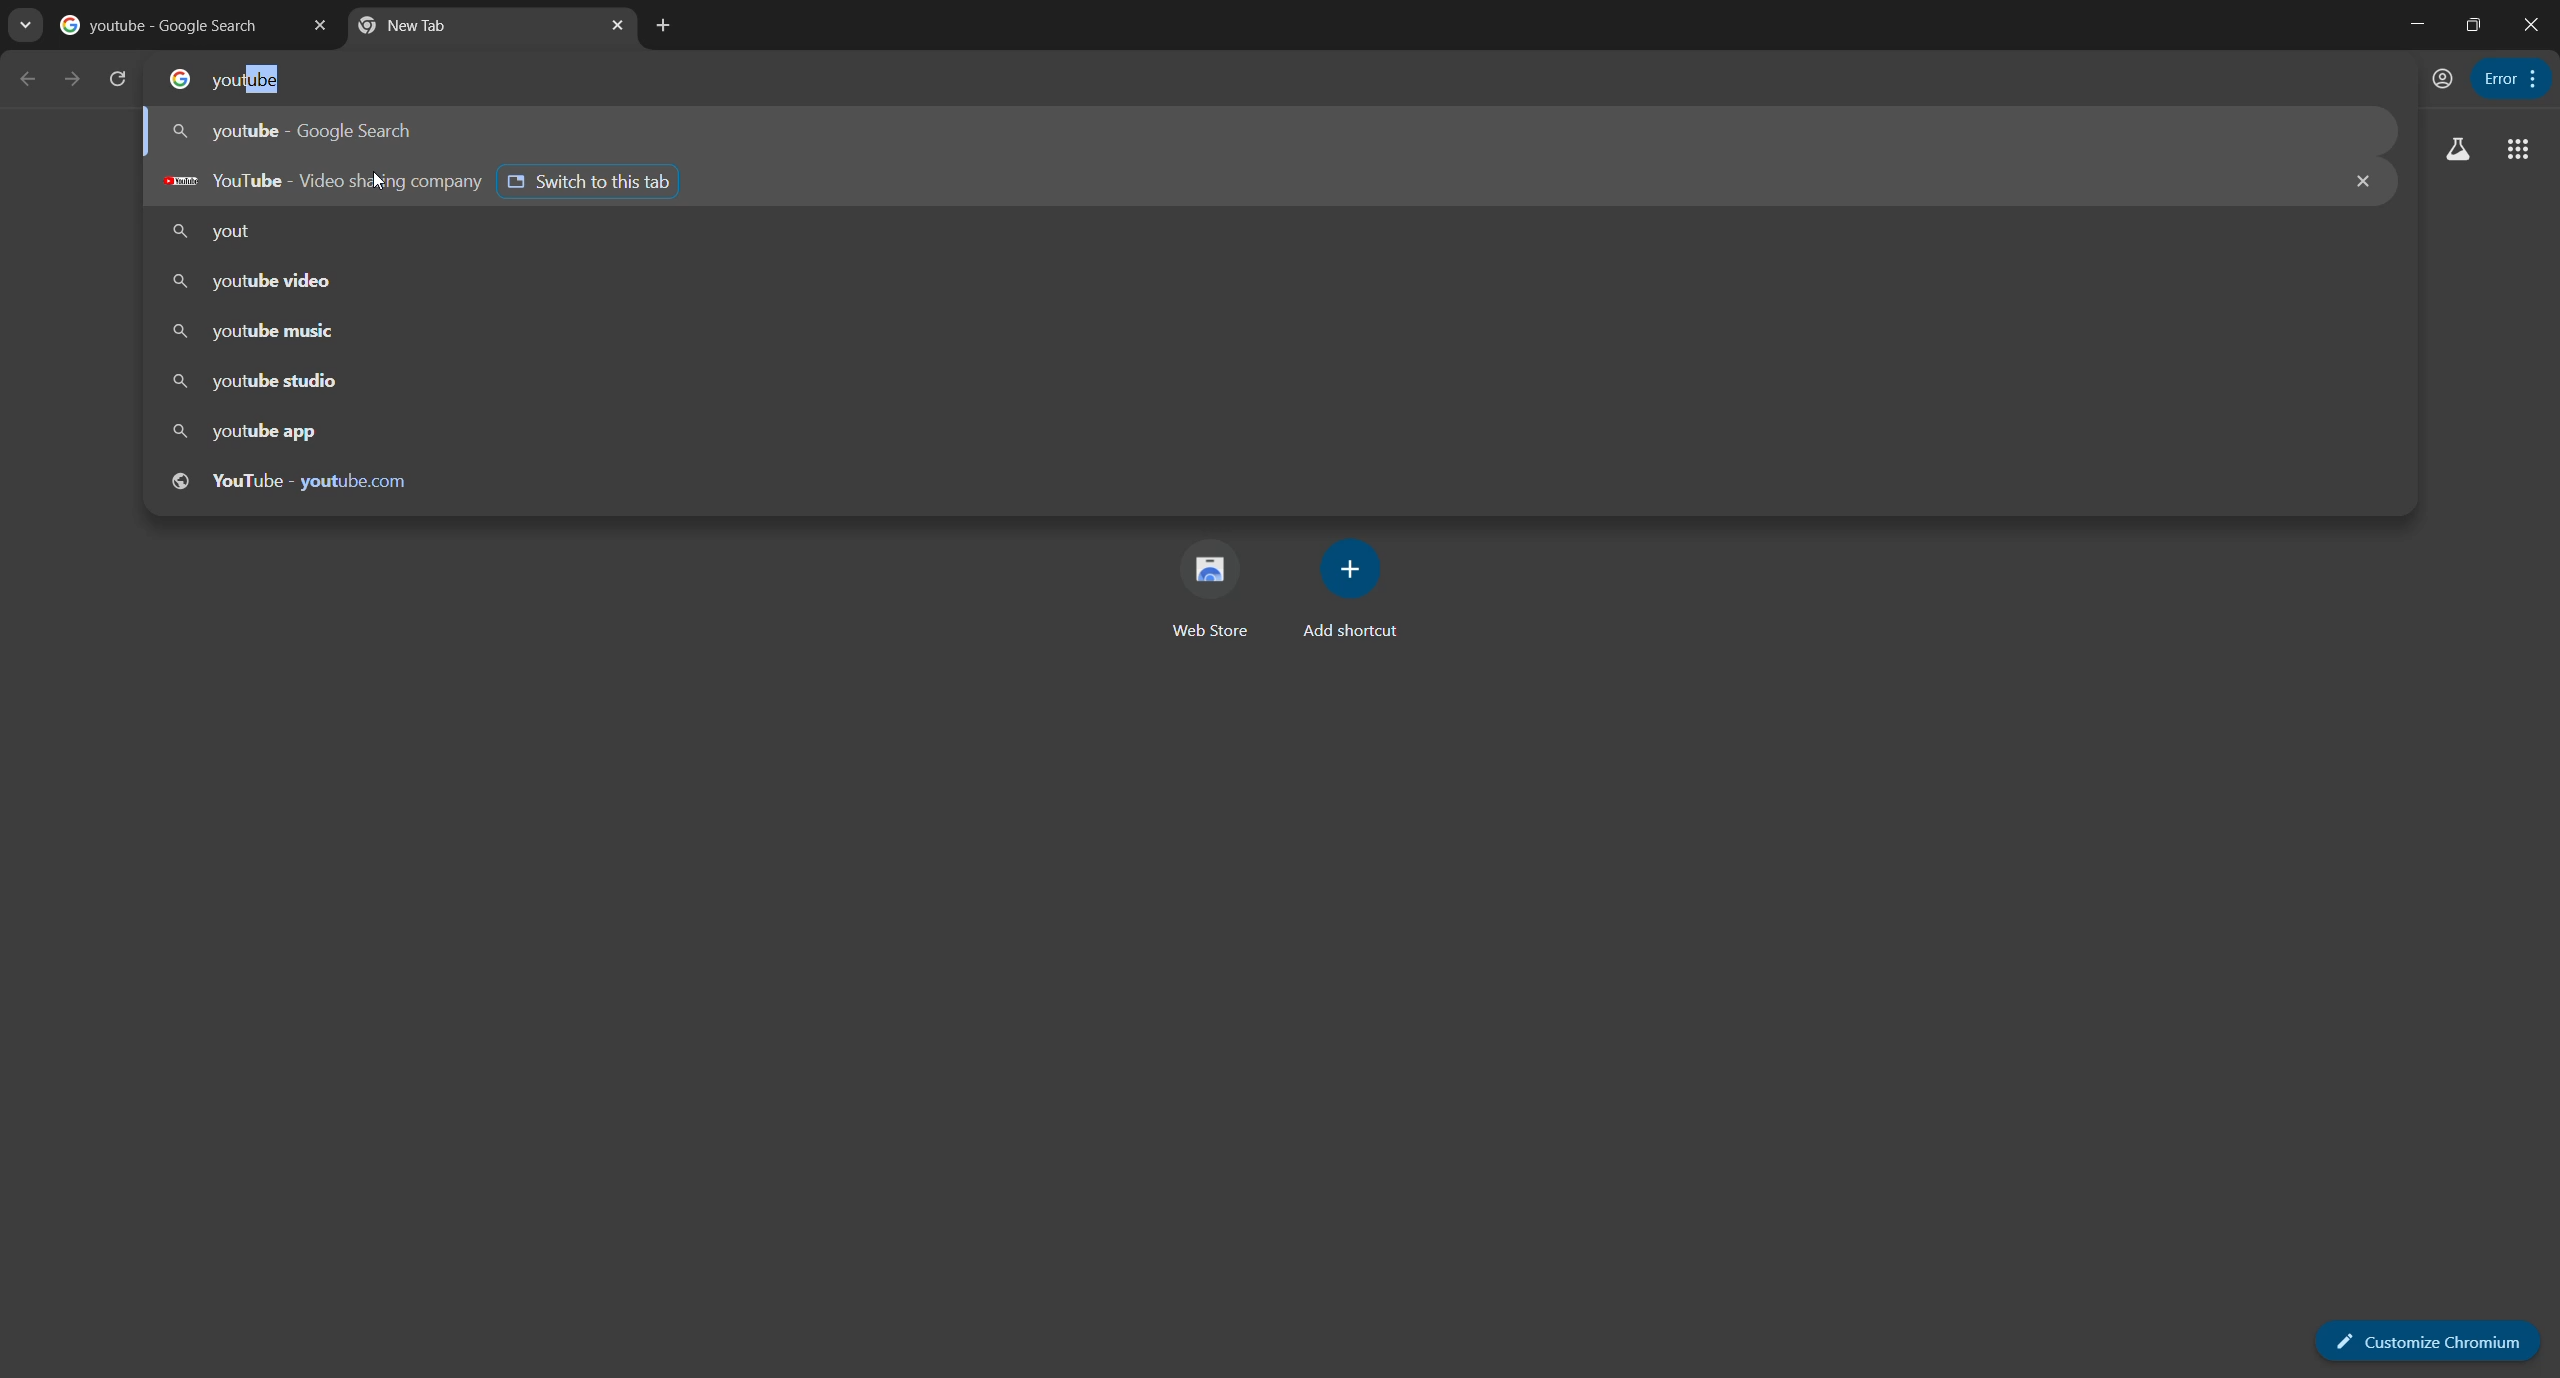 The width and height of the screenshot is (2560, 1378). Describe the element at coordinates (1358, 591) in the screenshot. I see `add shortcut` at that location.